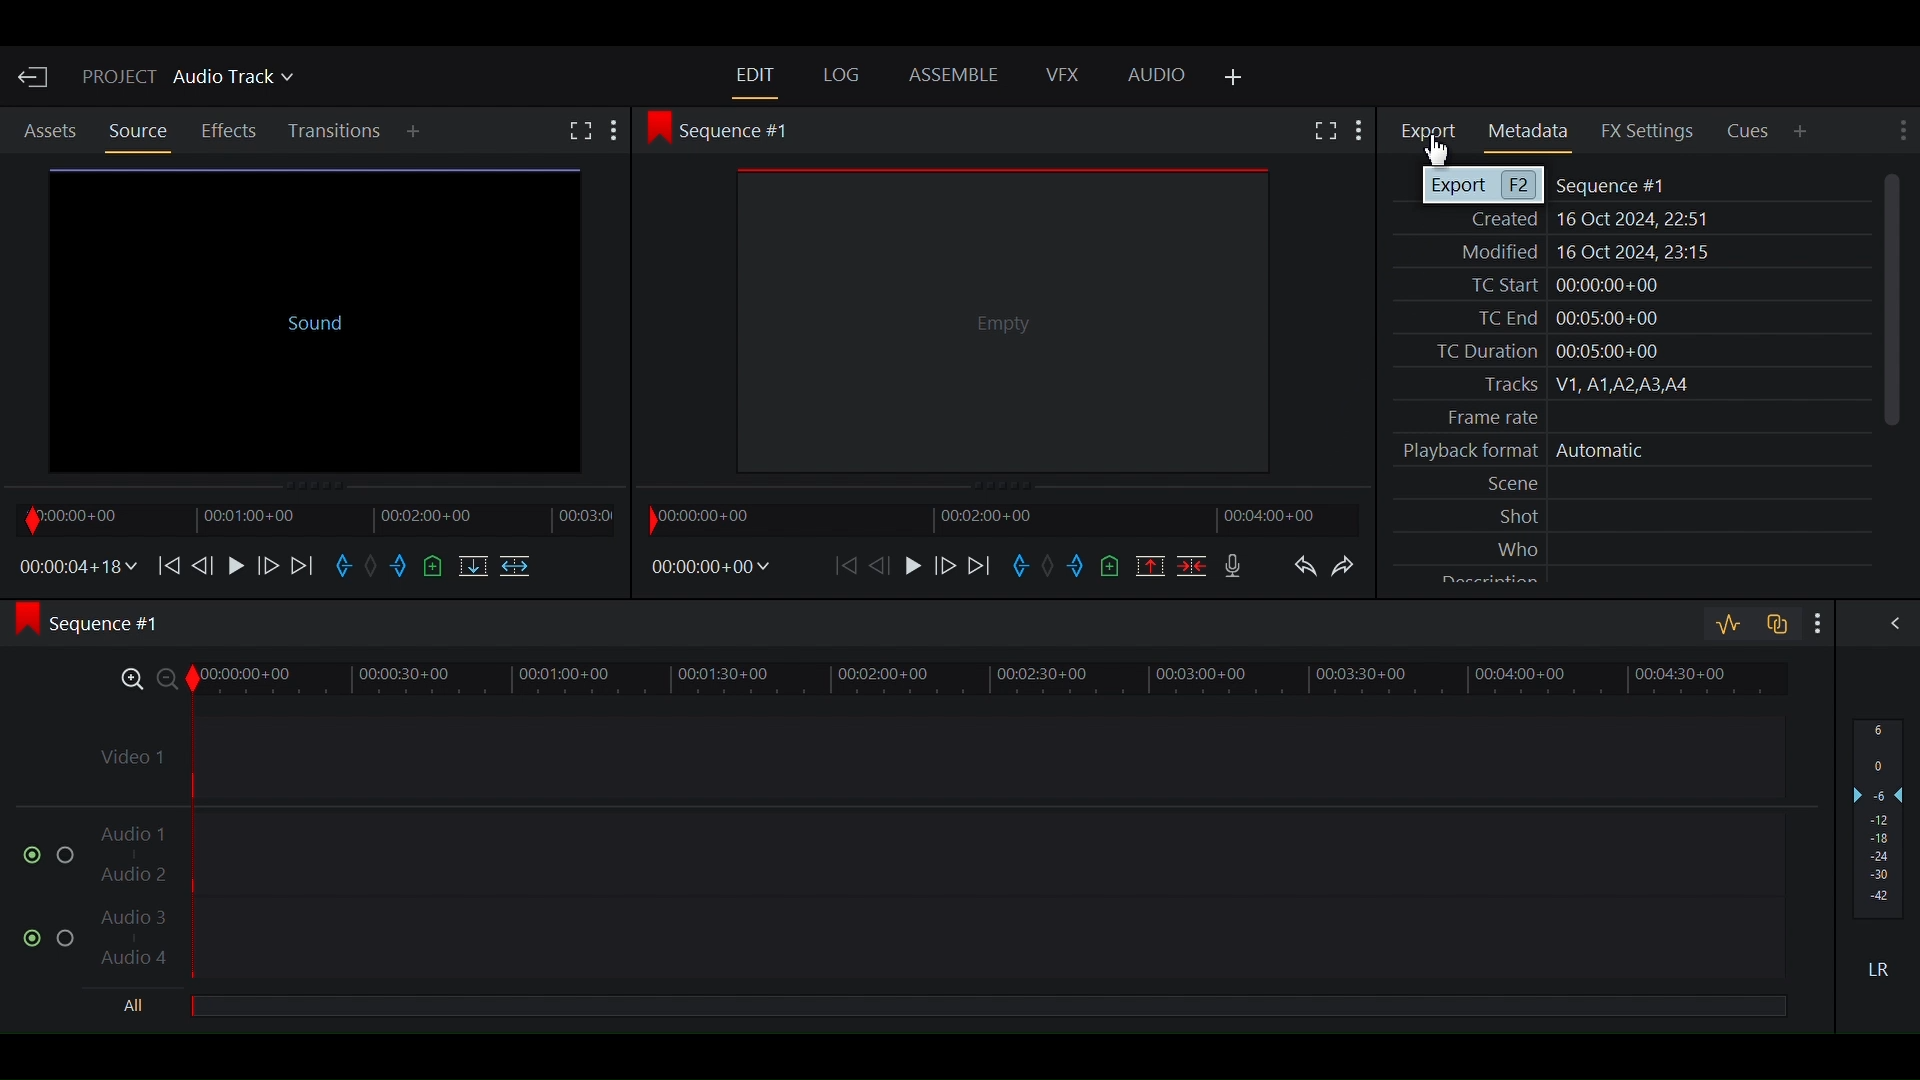 Image resolution: width=1920 pixels, height=1080 pixels. Describe the element at coordinates (309, 518) in the screenshot. I see `Timeline` at that location.